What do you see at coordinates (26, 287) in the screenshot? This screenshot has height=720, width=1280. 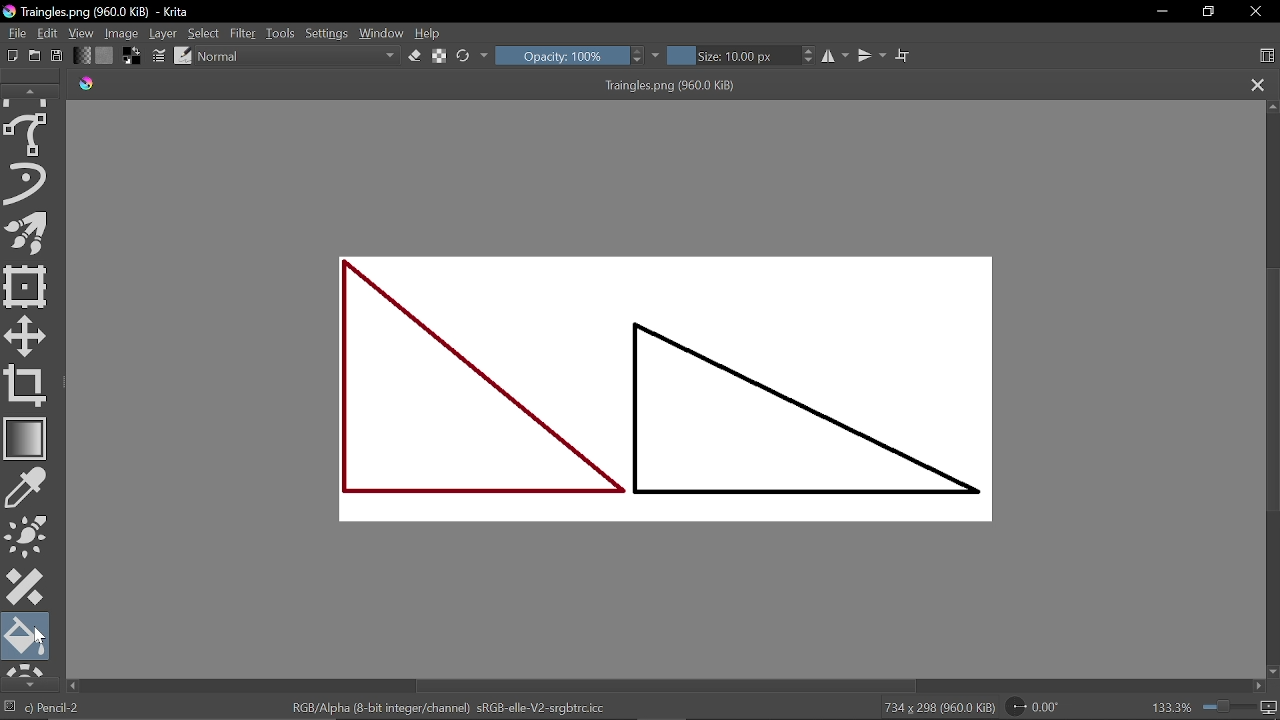 I see `Transform a layer` at bounding box center [26, 287].